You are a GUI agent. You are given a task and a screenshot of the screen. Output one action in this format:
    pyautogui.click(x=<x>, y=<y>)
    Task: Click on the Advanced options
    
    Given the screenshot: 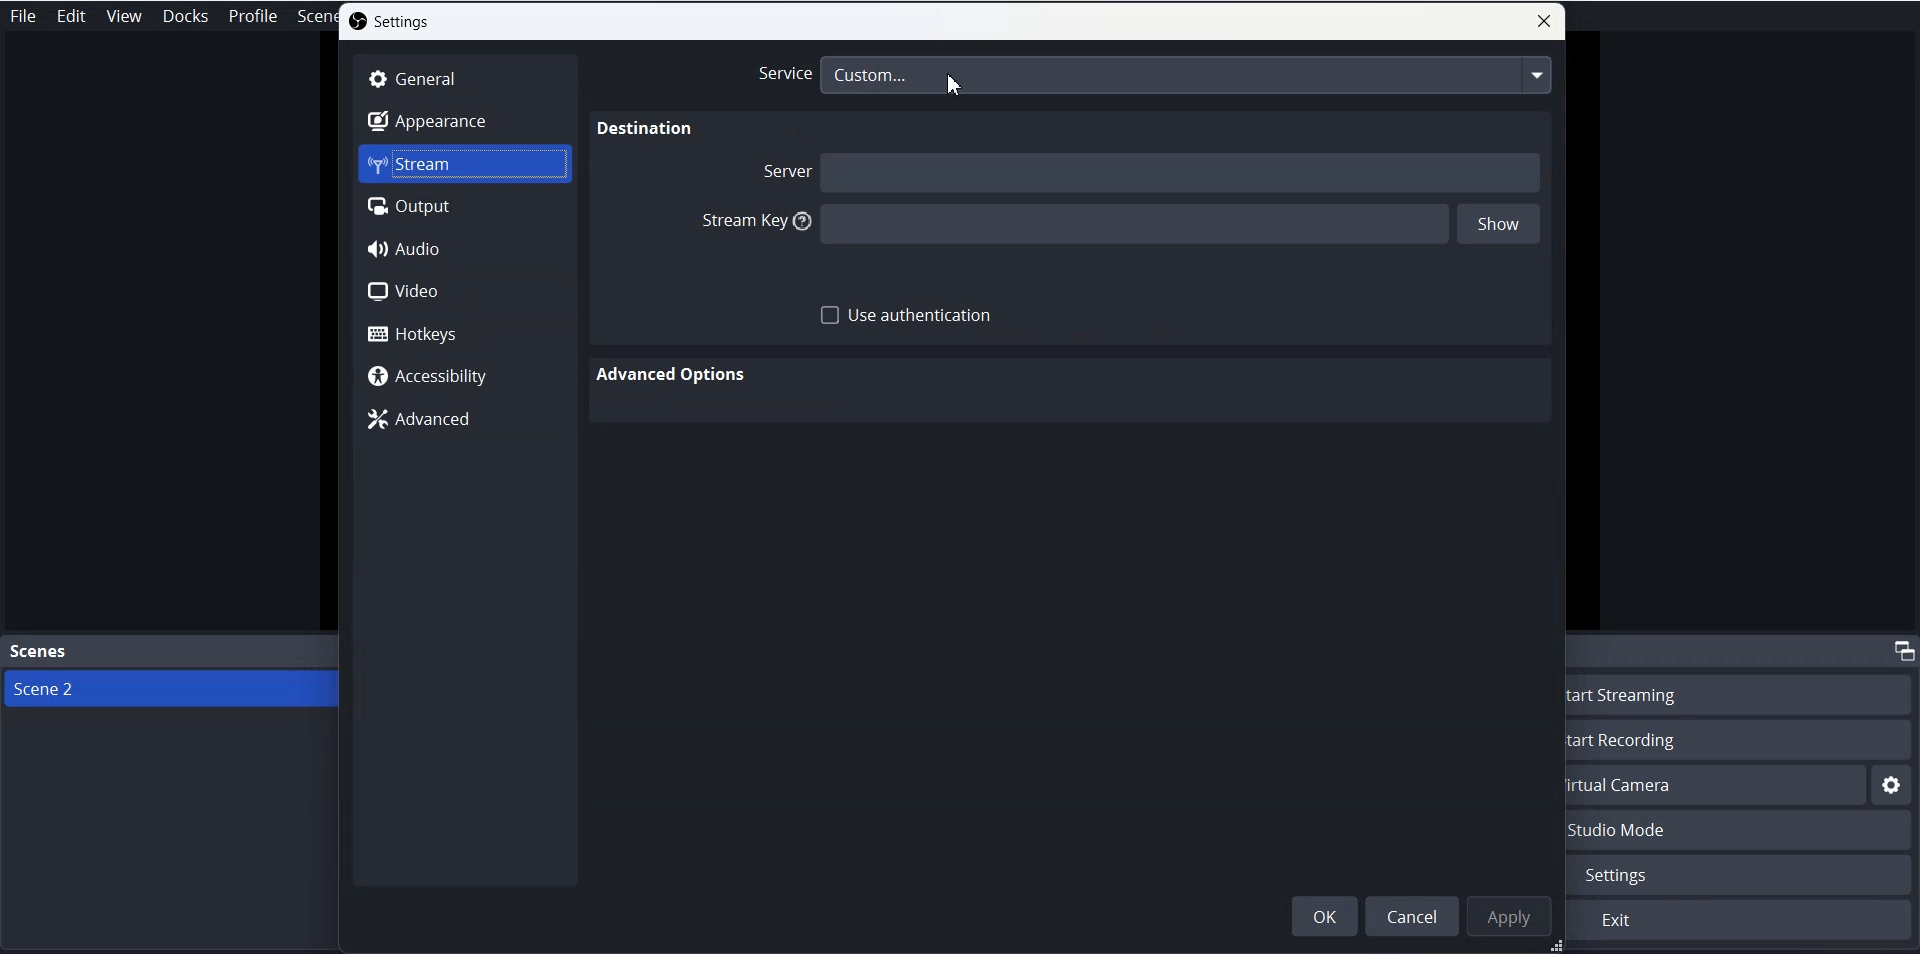 What is the action you would take?
    pyautogui.click(x=675, y=373)
    